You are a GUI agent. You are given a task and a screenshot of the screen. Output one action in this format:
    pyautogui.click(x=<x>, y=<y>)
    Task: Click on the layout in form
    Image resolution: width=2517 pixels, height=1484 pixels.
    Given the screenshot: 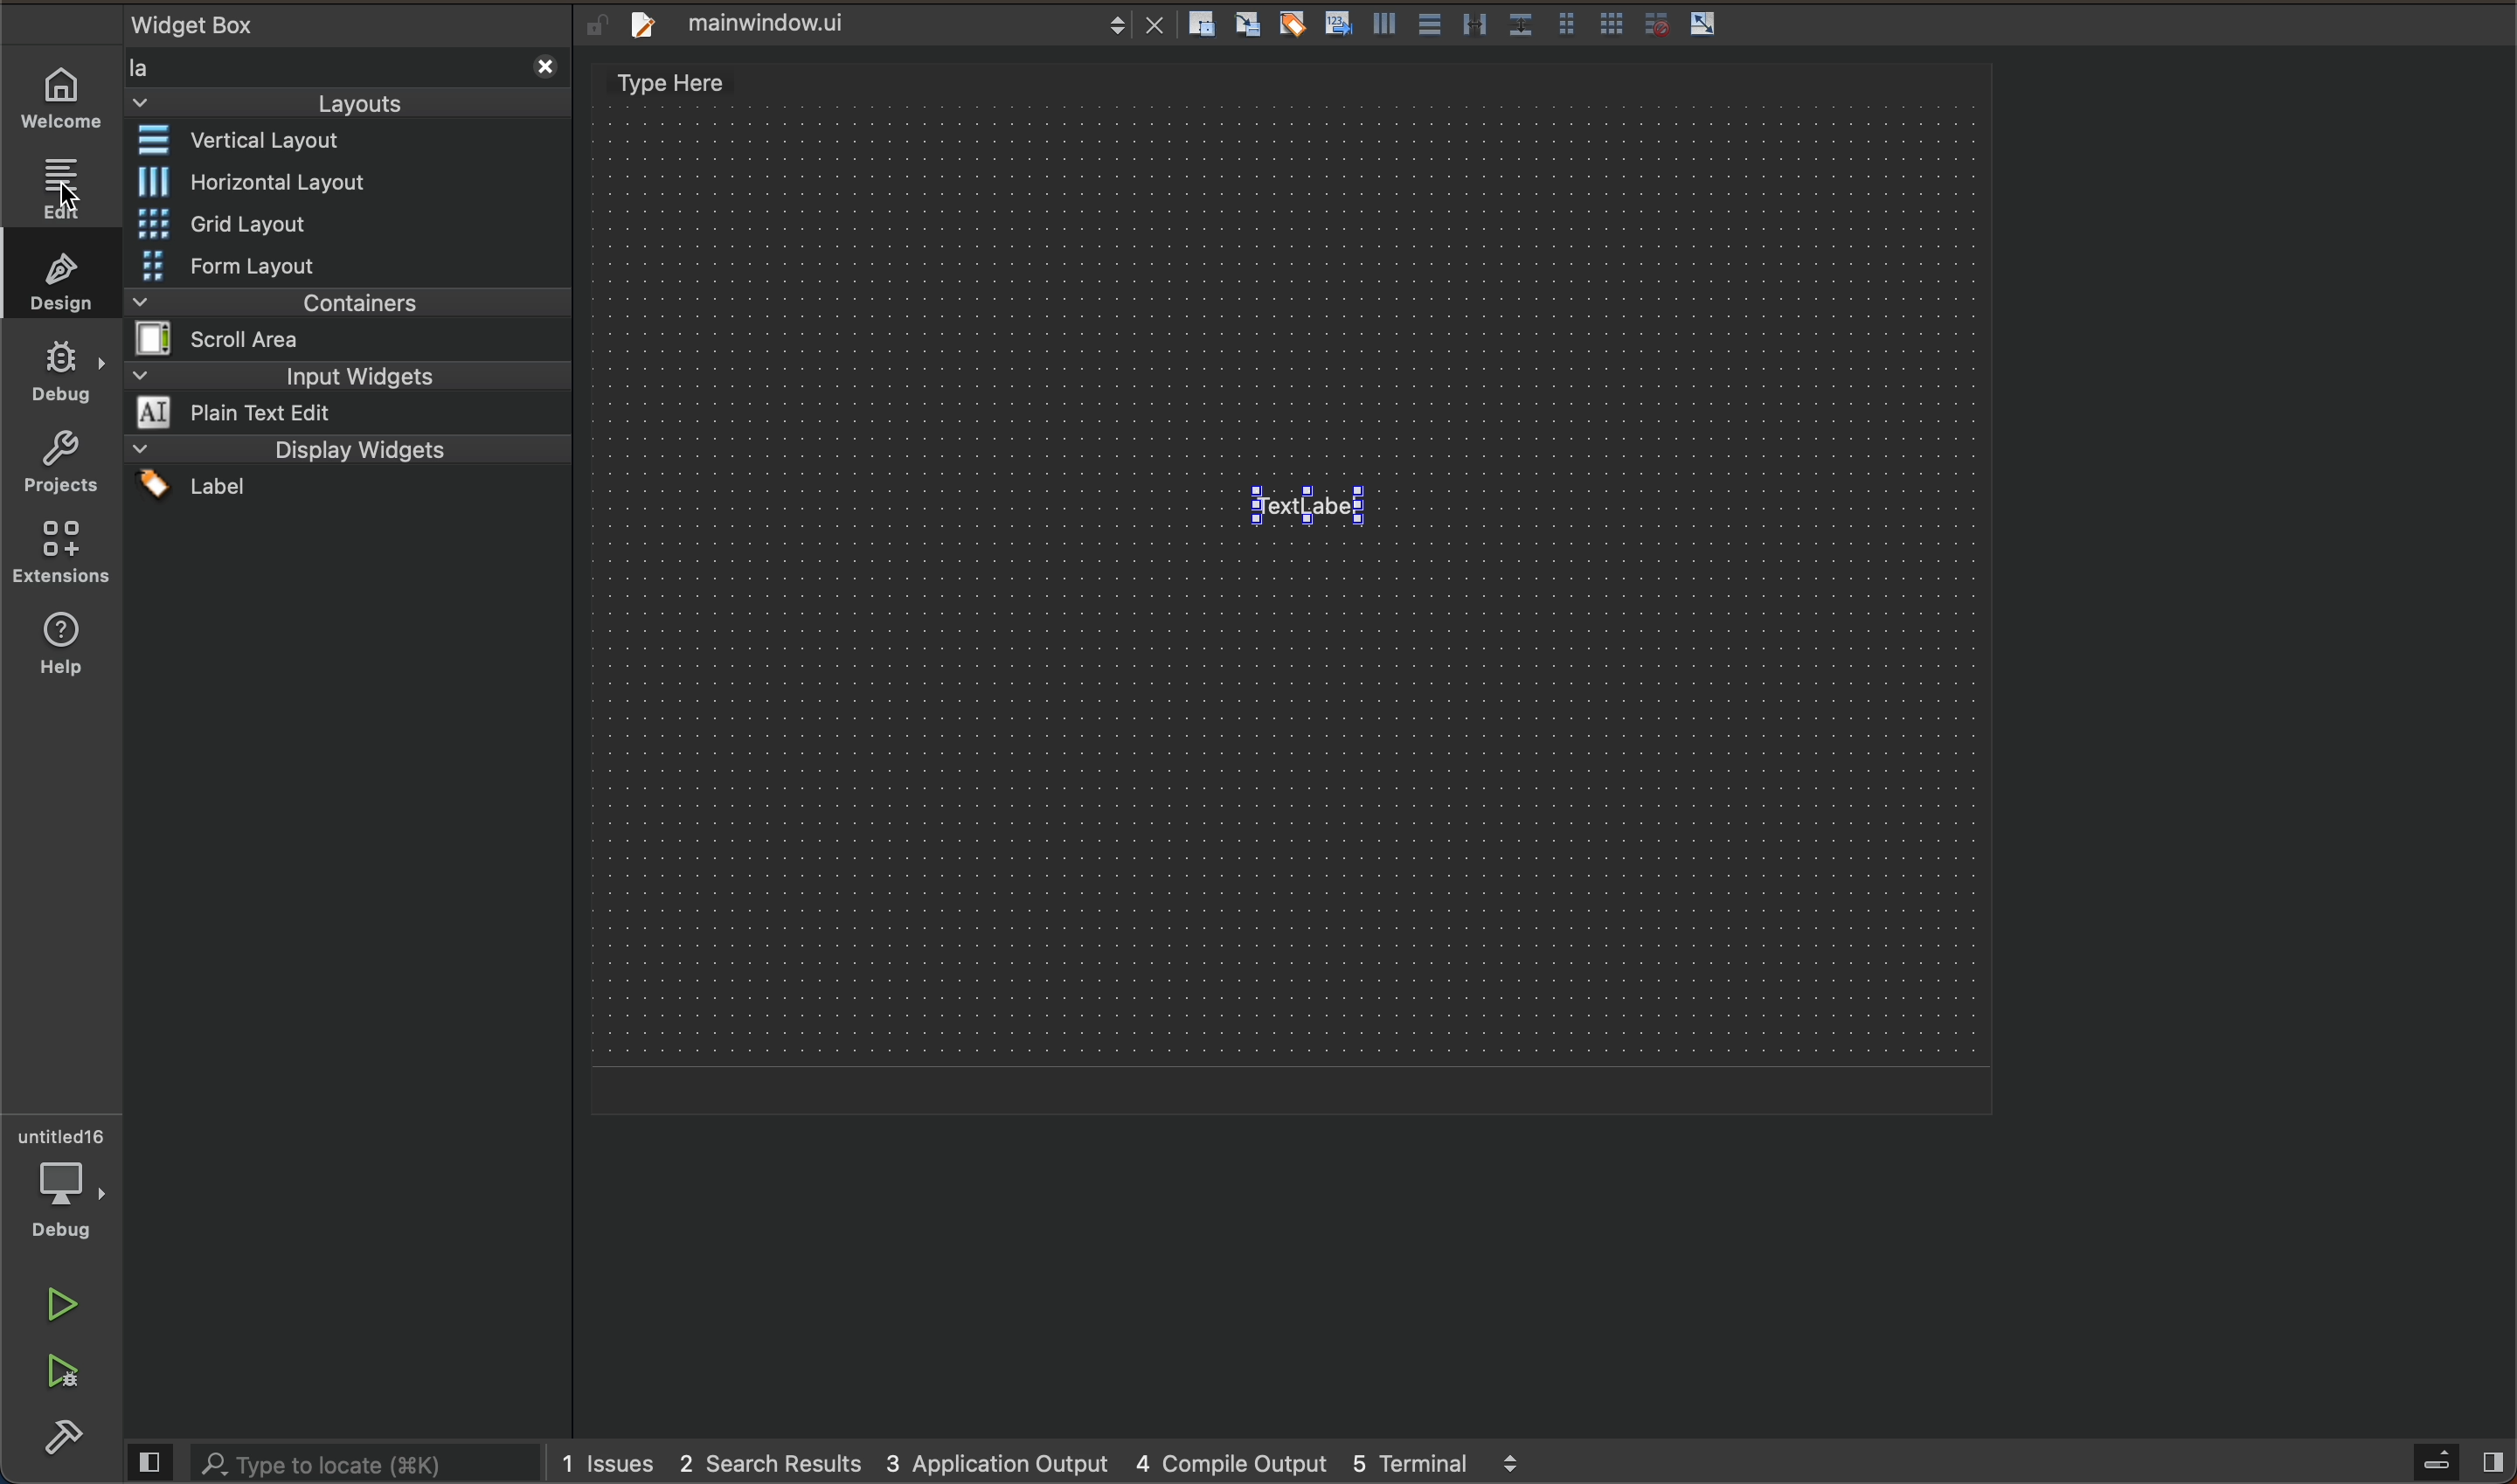 What is the action you would take?
    pyautogui.click(x=1571, y=25)
    